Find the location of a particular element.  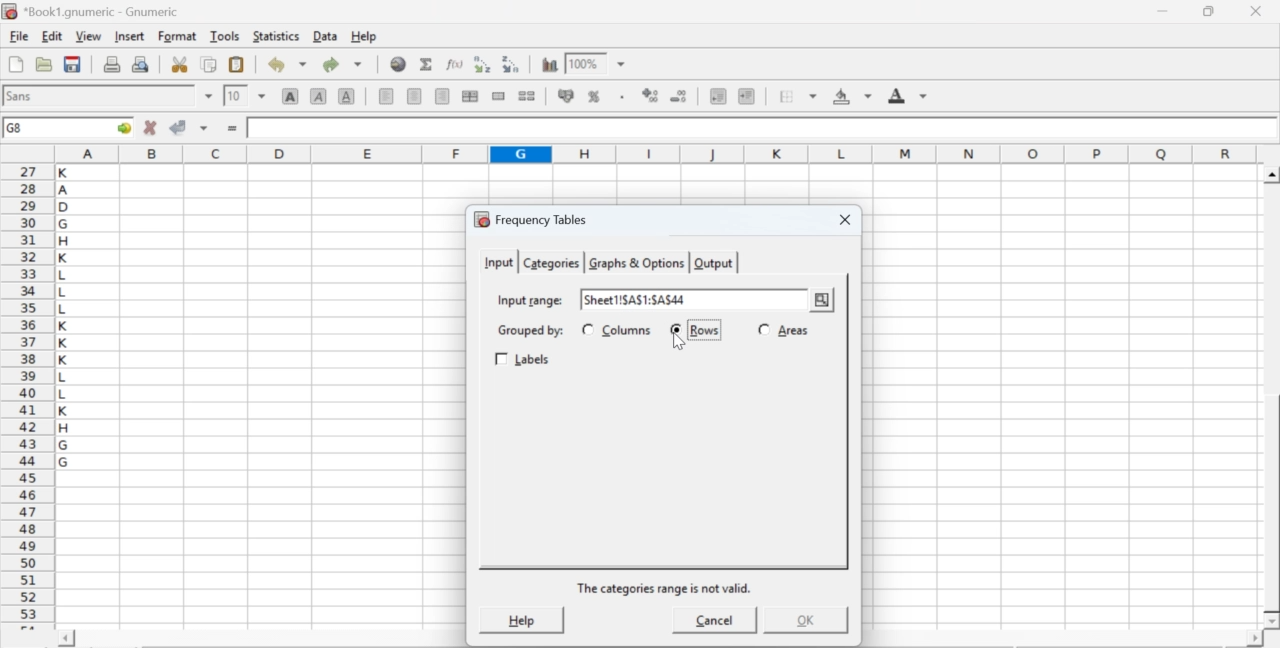

drop down is located at coordinates (622, 65).